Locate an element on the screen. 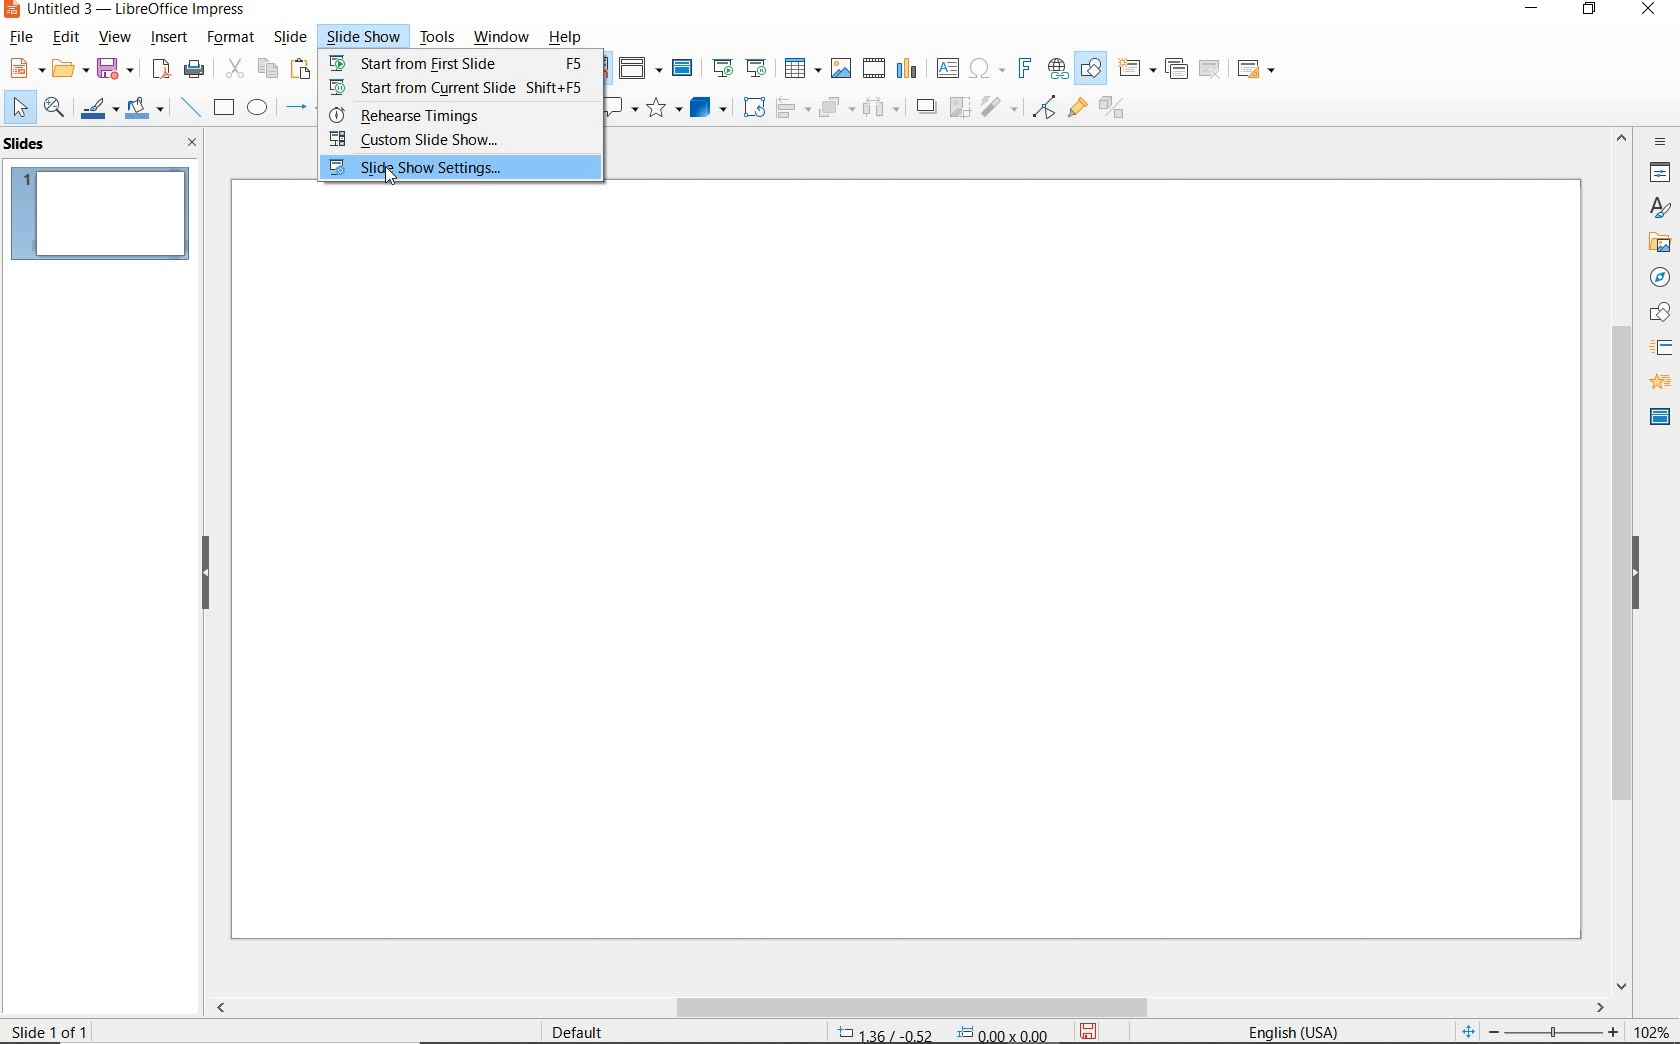 This screenshot has height=1044, width=1680. WINDOW is located at coordinates (500, 36).